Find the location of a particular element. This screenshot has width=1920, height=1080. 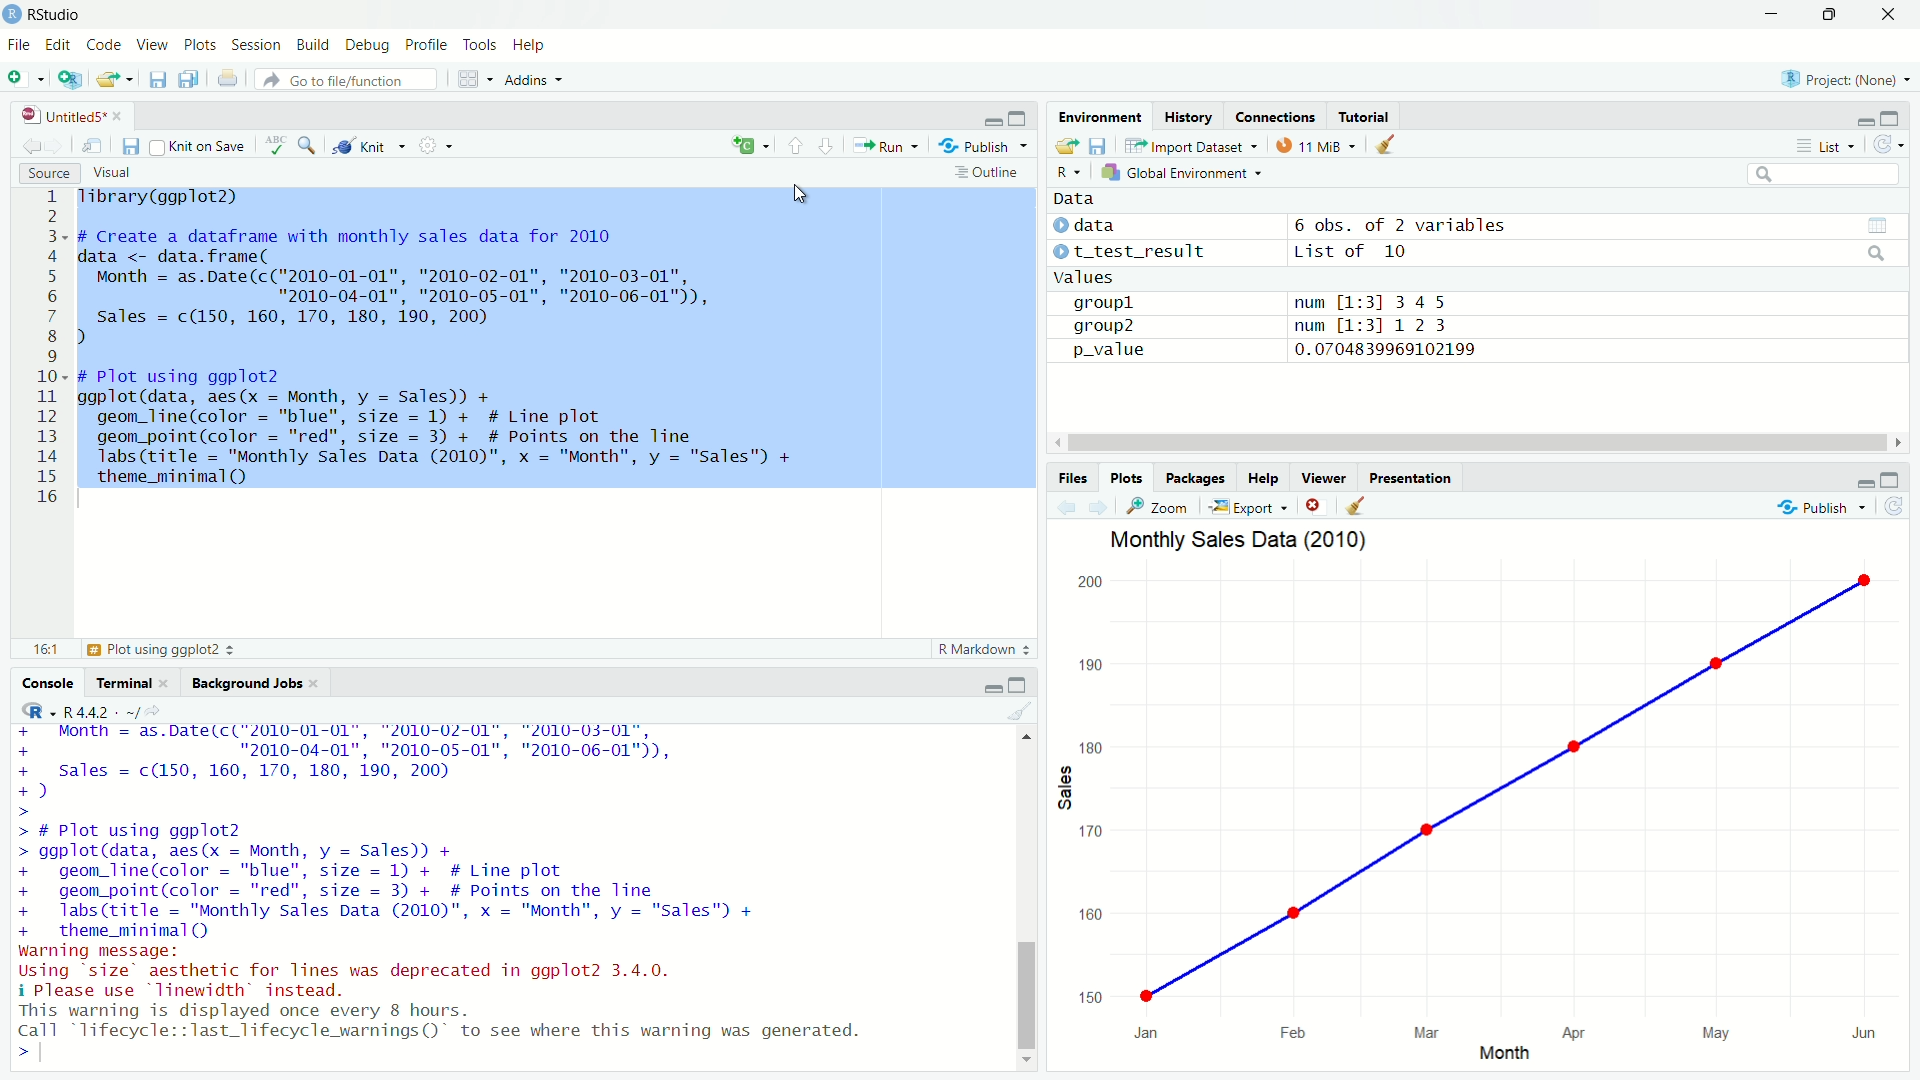

library(ggplot2)

# Create a dataframe with monthly sales data for 2010

data <- data.frame(
Month = as.Date(c("2010-01-01", "2010-02-01", "2010-03-01",

"2010-04-01", "2010-05-01", "2010-06-01")),

sales = c(150, 160, 170, 180, 190, 200)

)

# Plot using ggplot2

ggplot(data, aes(x = Month, y = Sales)) +
geom_line(color = "blue", size = 1) + # Line plot
geom_point(color = "red", size = 3) + # Points on the Tine
Tabs (title = "Monthly Sales Data (2010)", x = "Month", y = "Sales") +
theme_minimal(Q) 1 is located at coordinates (556, 337).